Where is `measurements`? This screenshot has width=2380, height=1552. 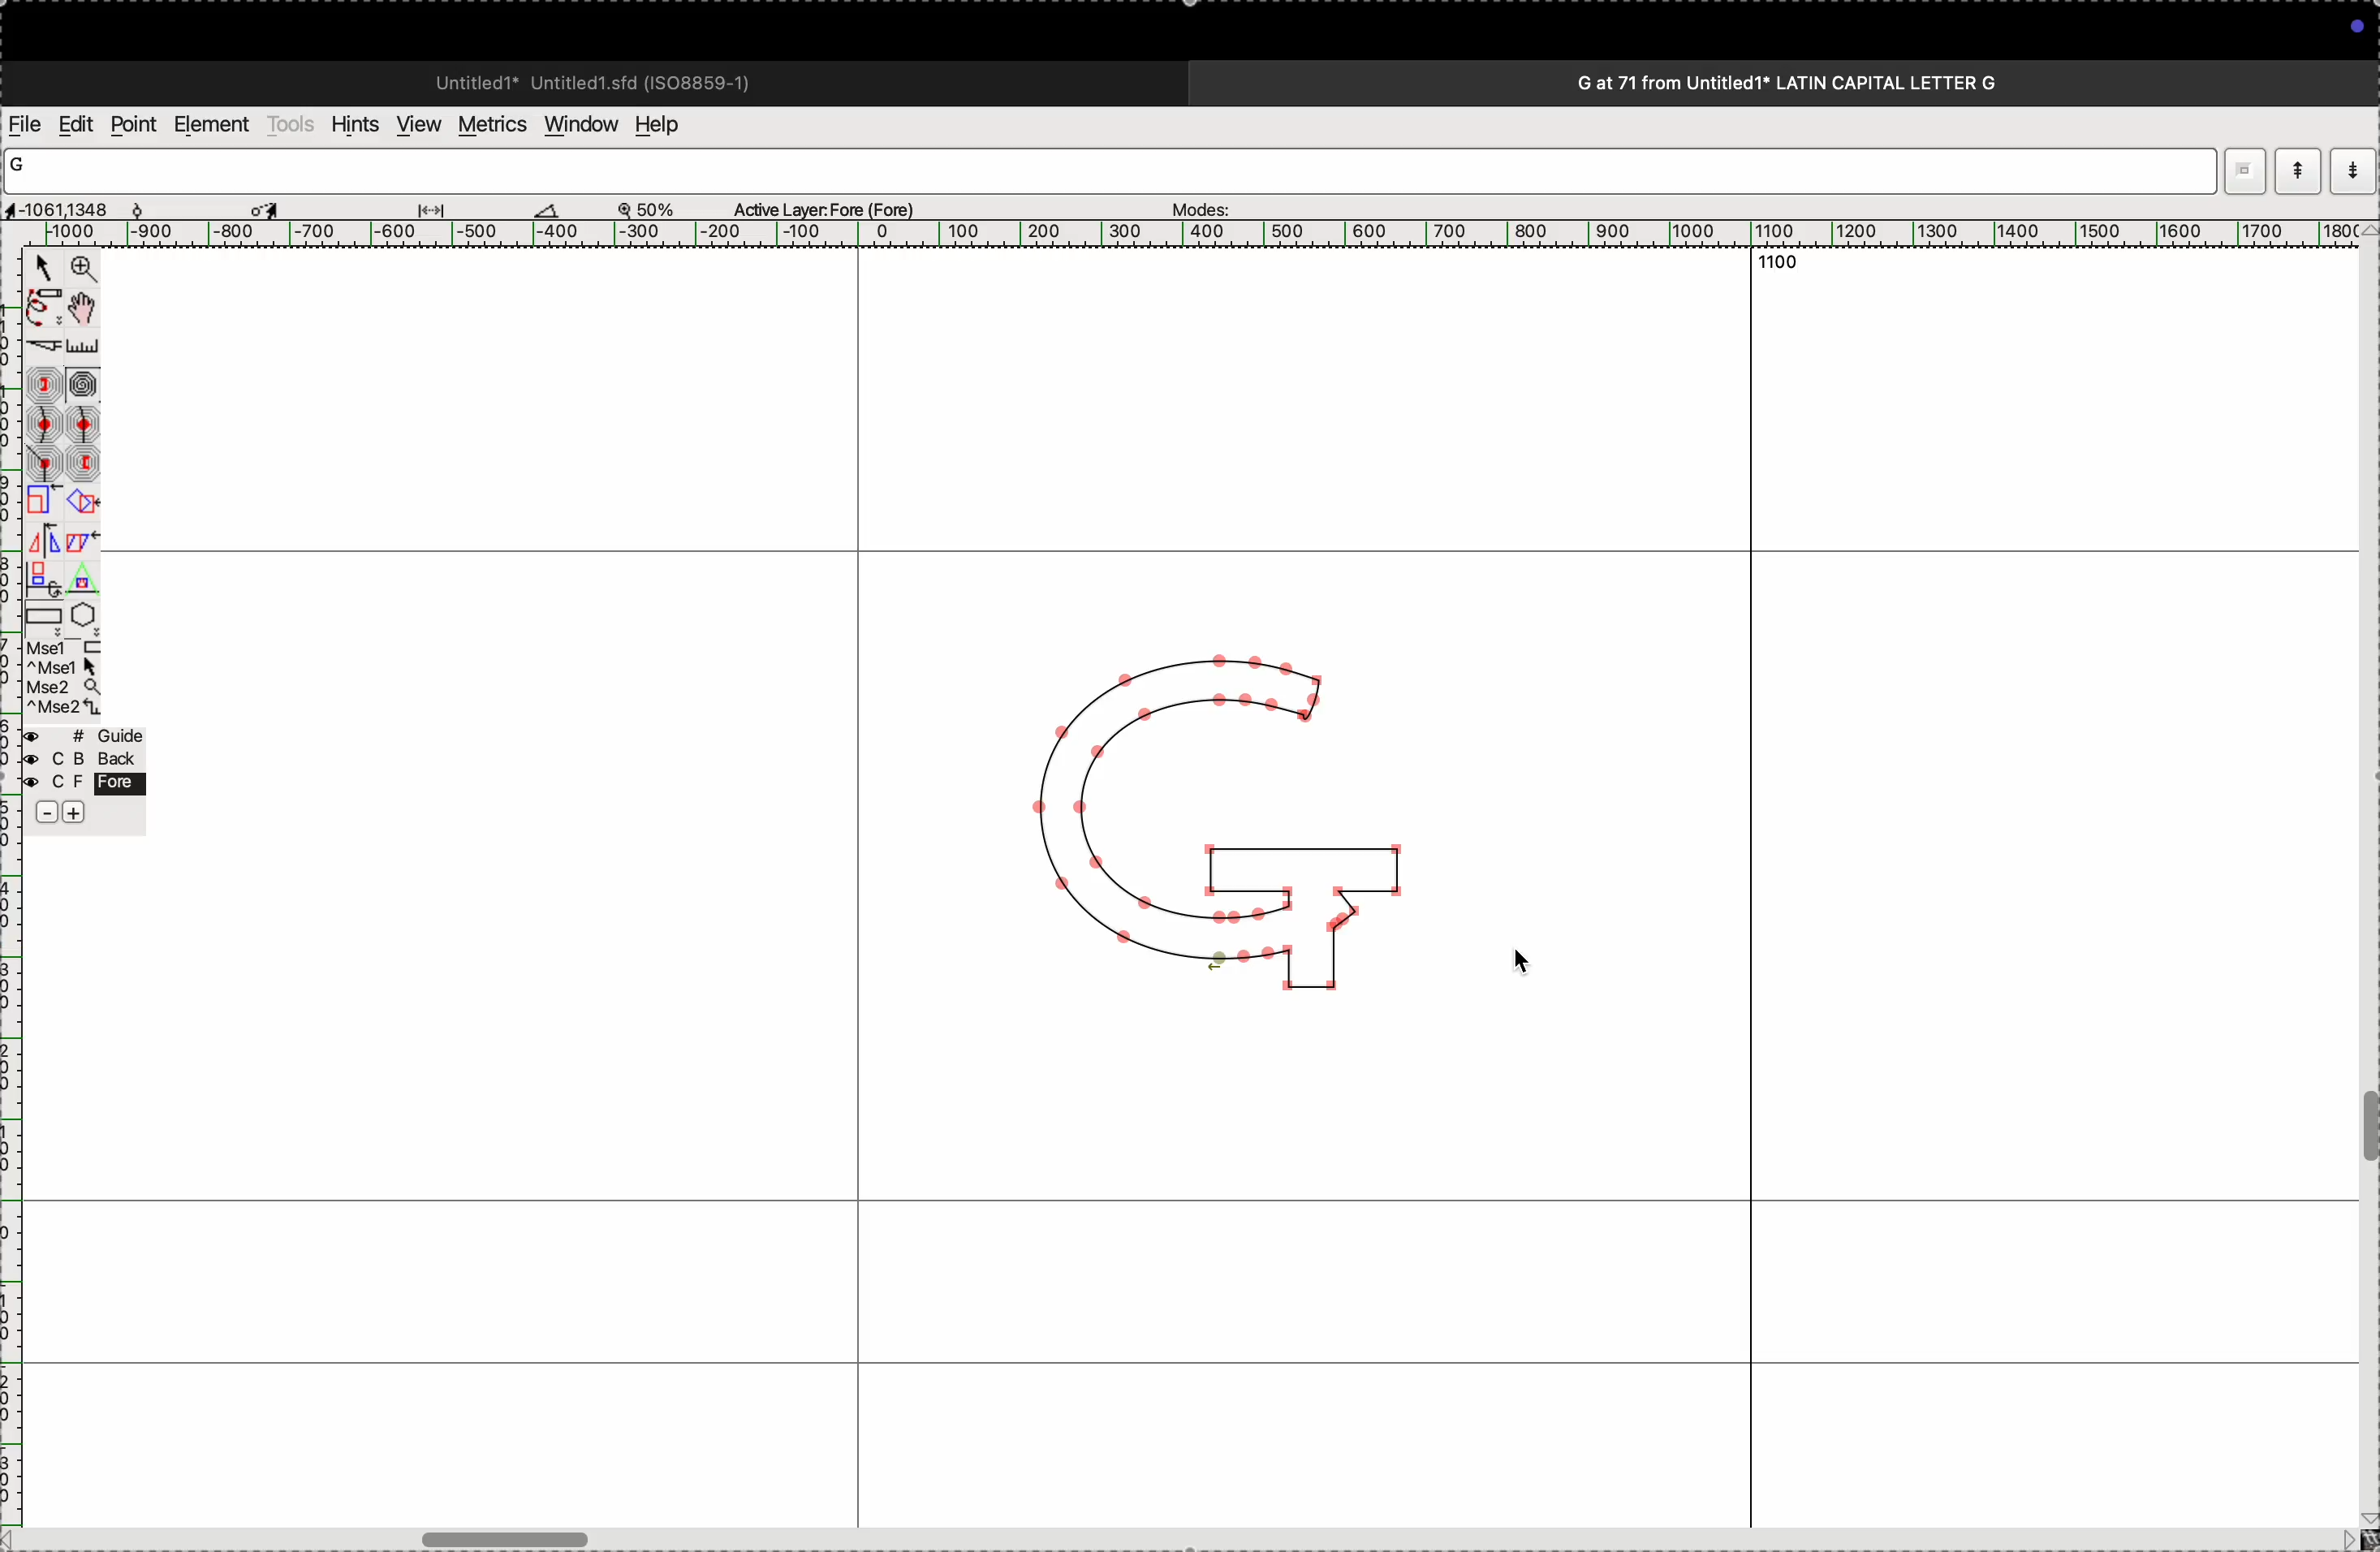 measurements is located at coordinates (410, 207).